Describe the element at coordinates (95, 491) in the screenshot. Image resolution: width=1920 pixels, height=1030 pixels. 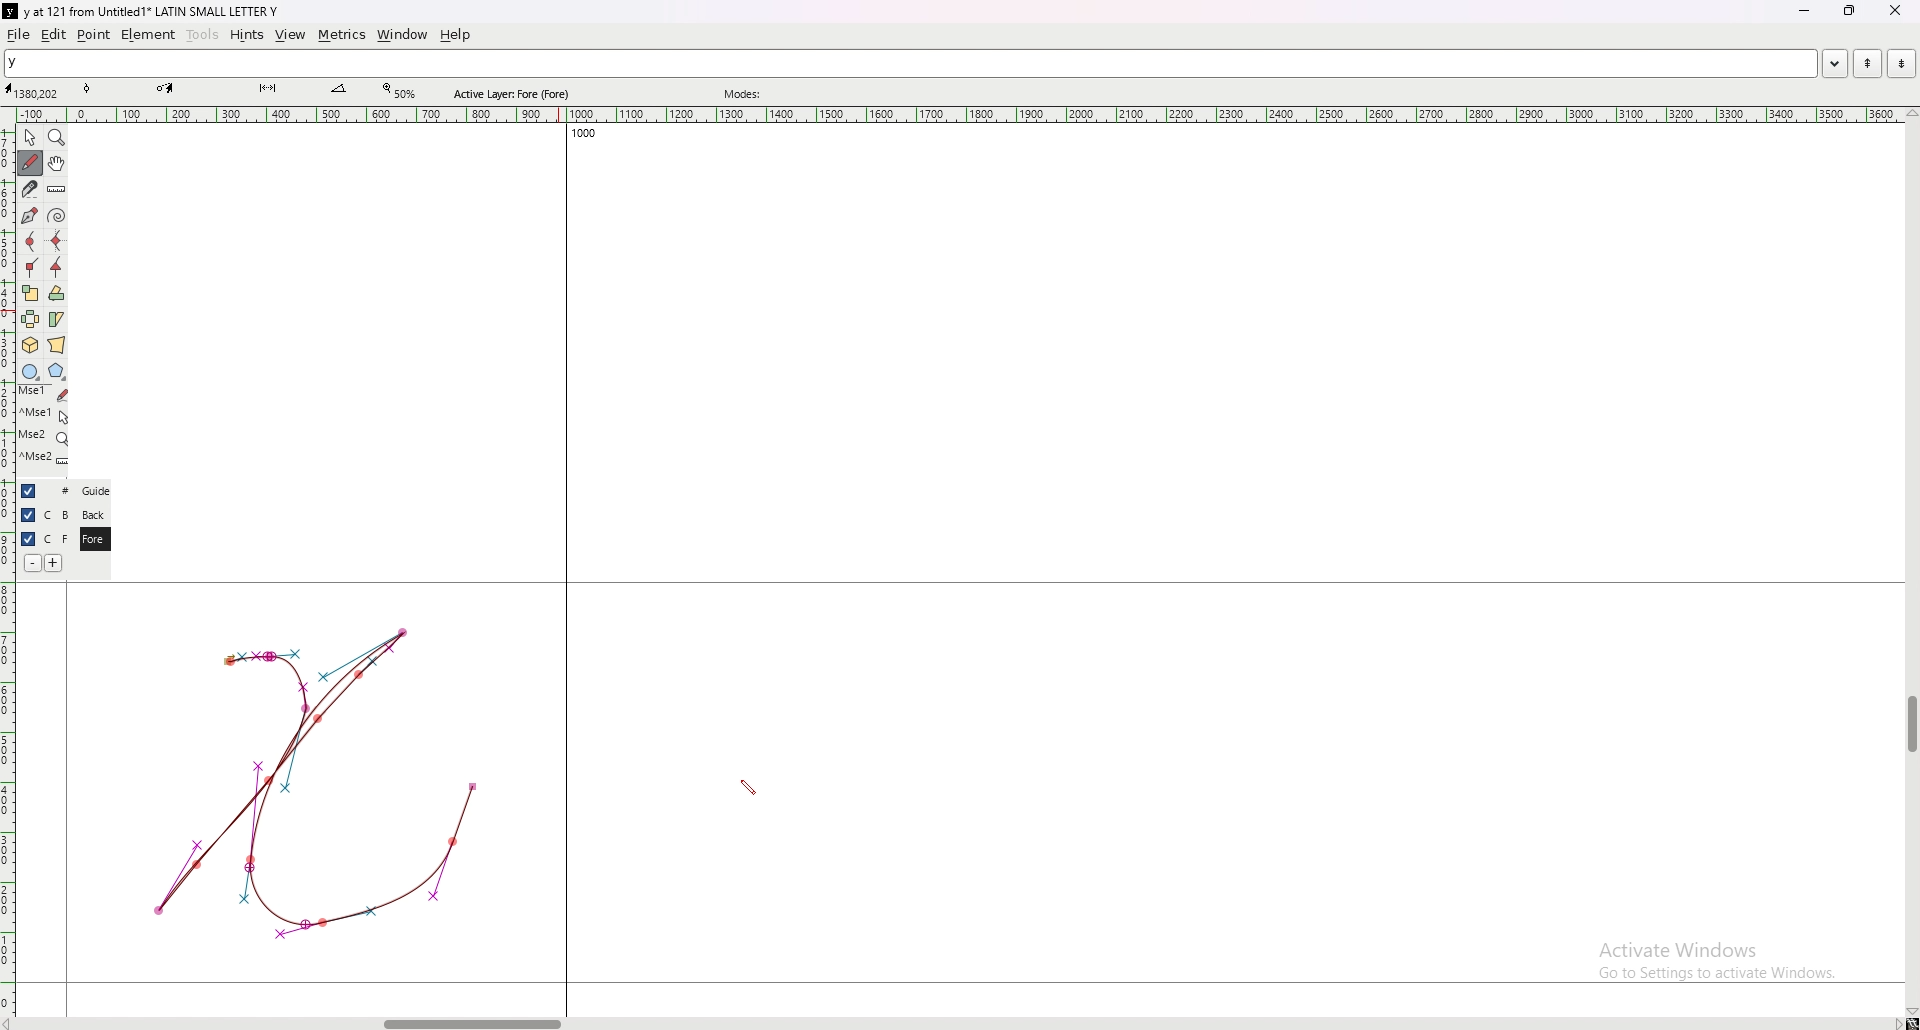
I see `guide` at that location.